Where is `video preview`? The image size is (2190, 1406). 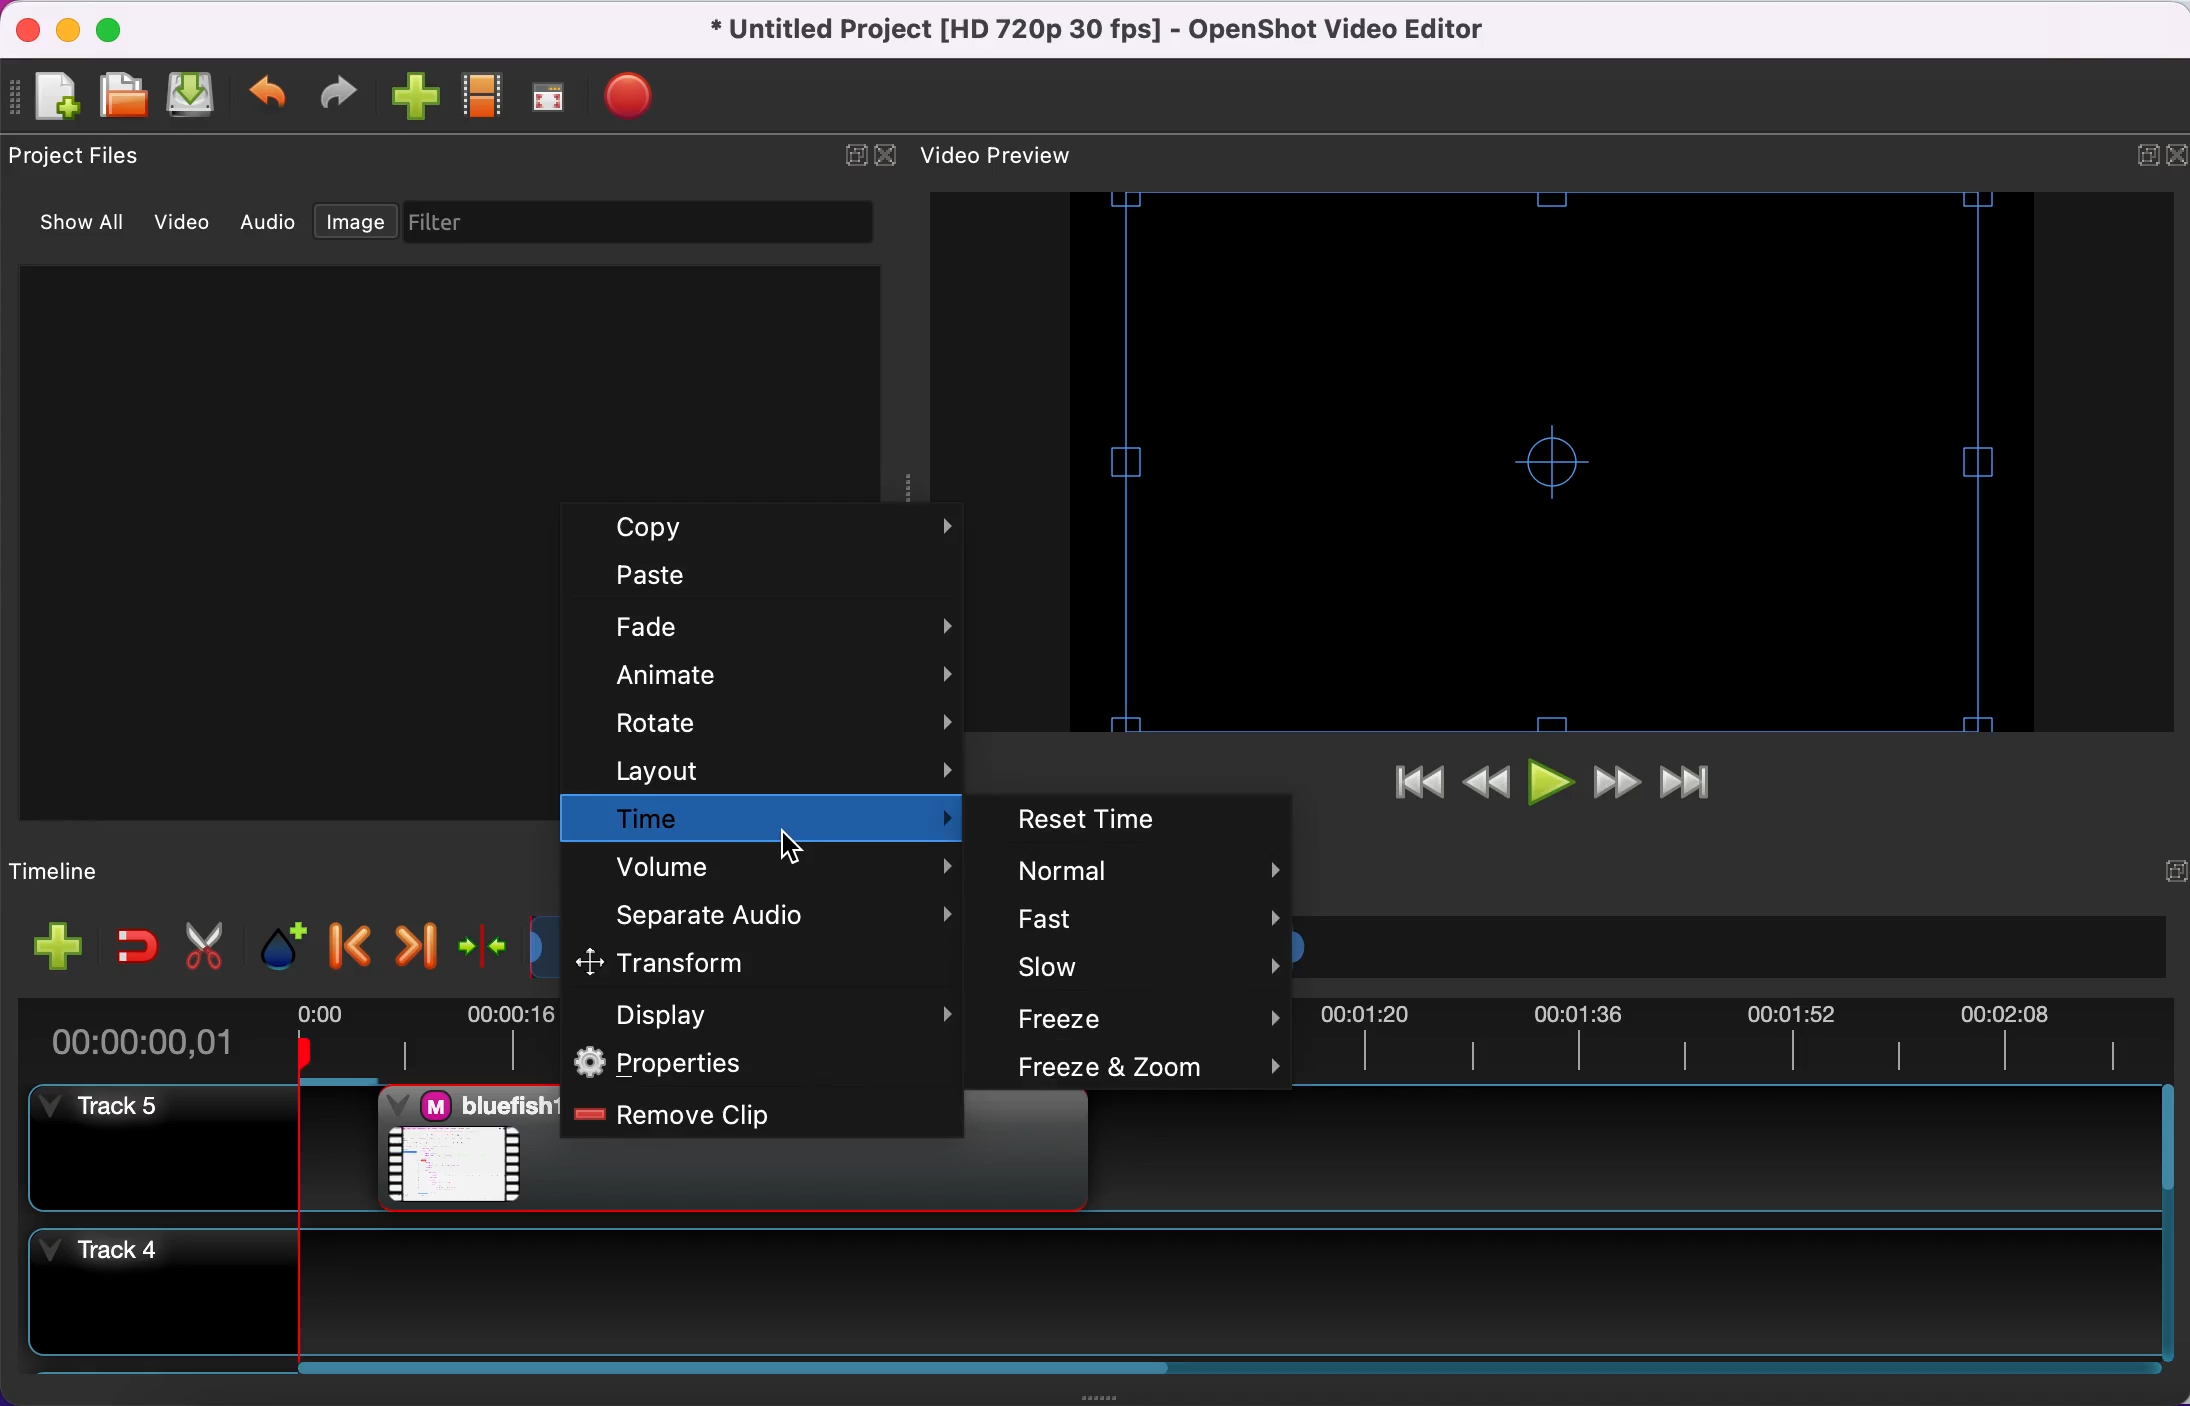 video preview is located at coordinates (1549, 463).